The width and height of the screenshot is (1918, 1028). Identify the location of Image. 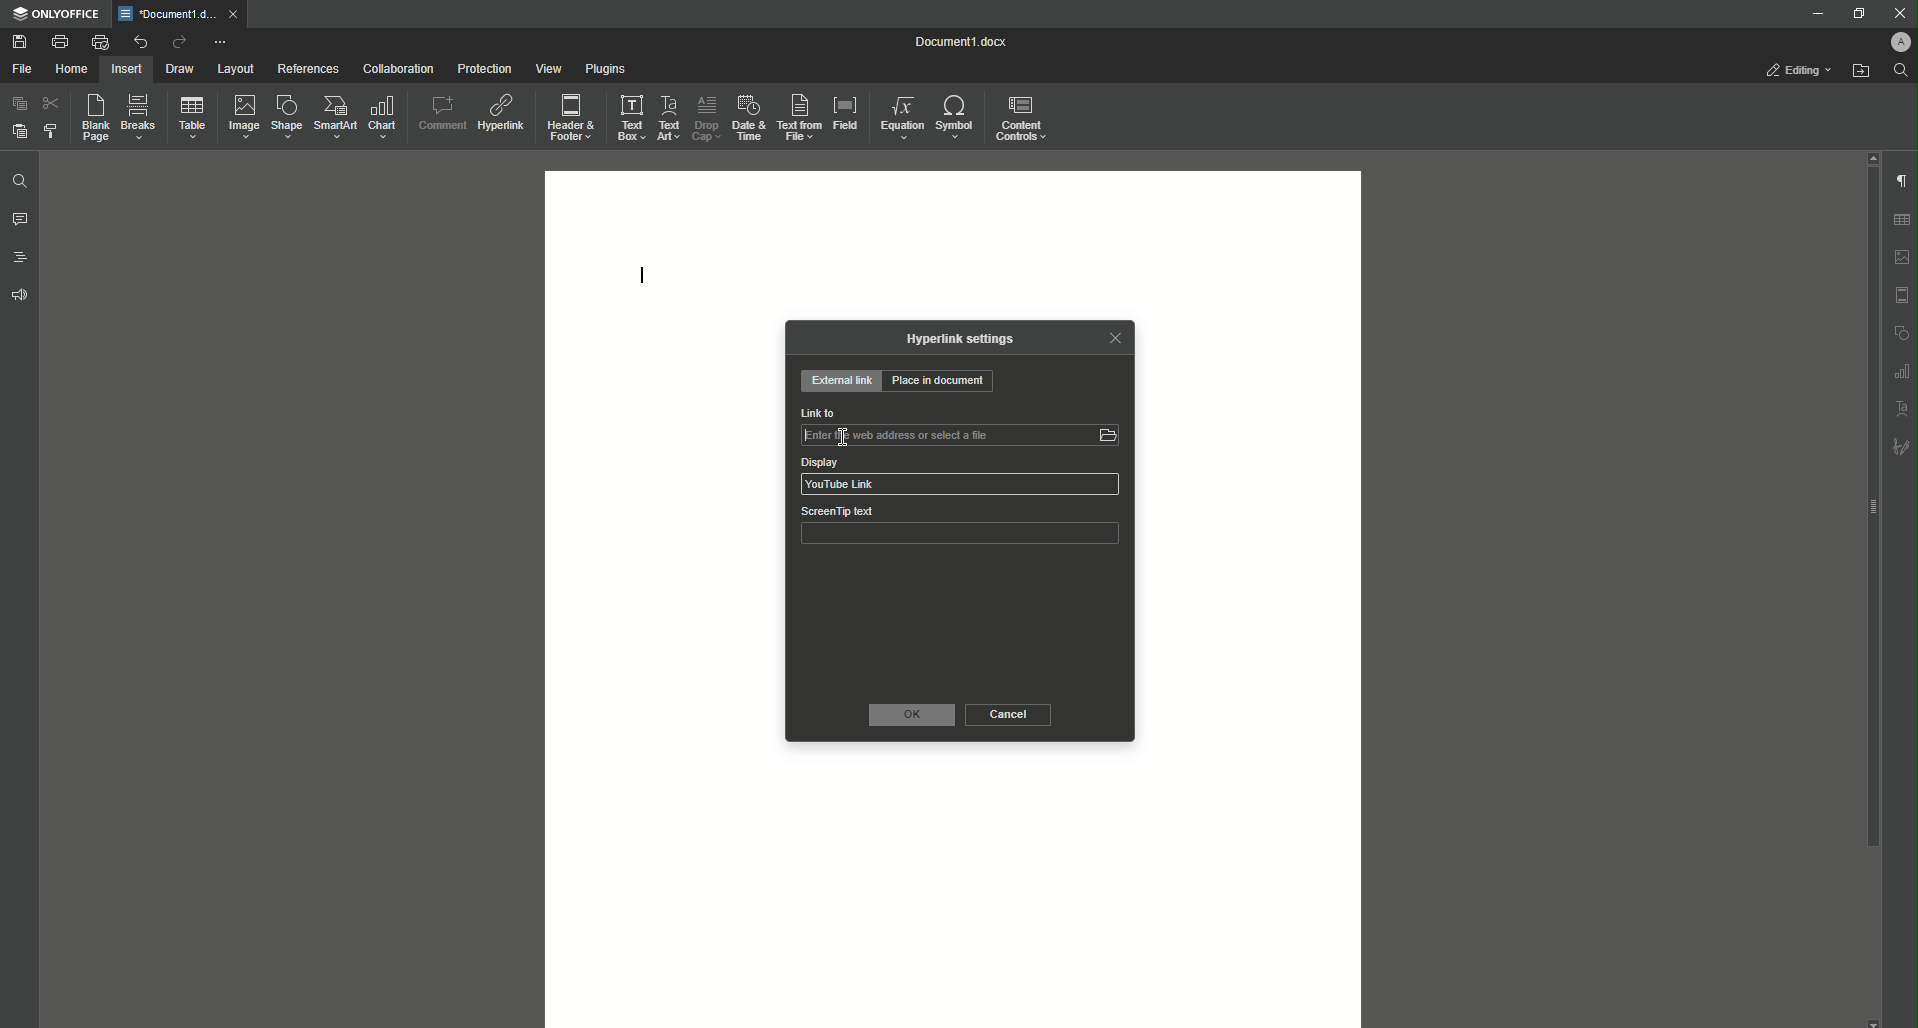
(246, 117).